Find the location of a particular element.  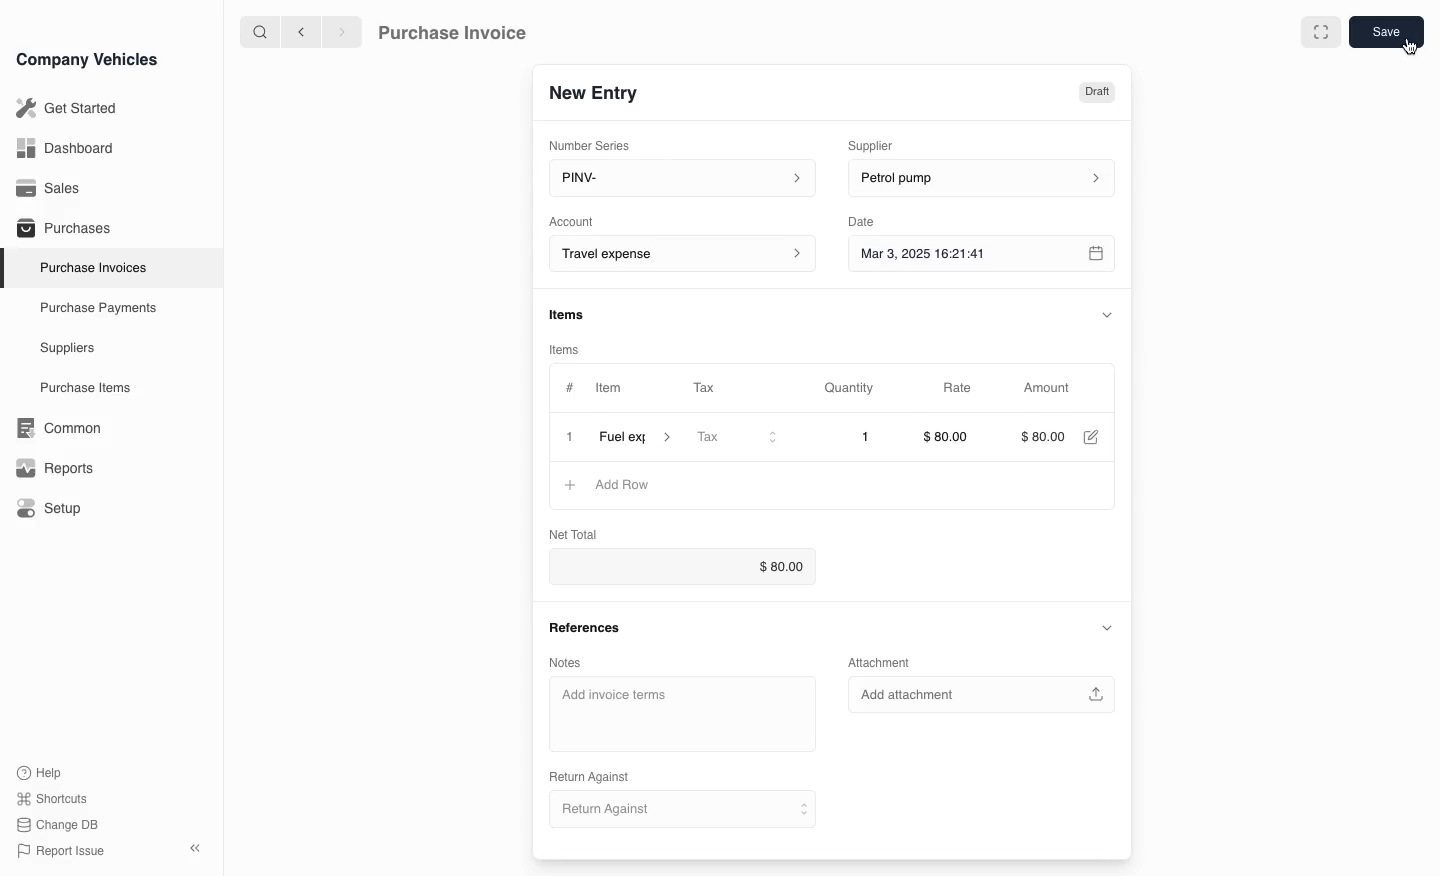

Notes. is located at coordinates (577, 659).